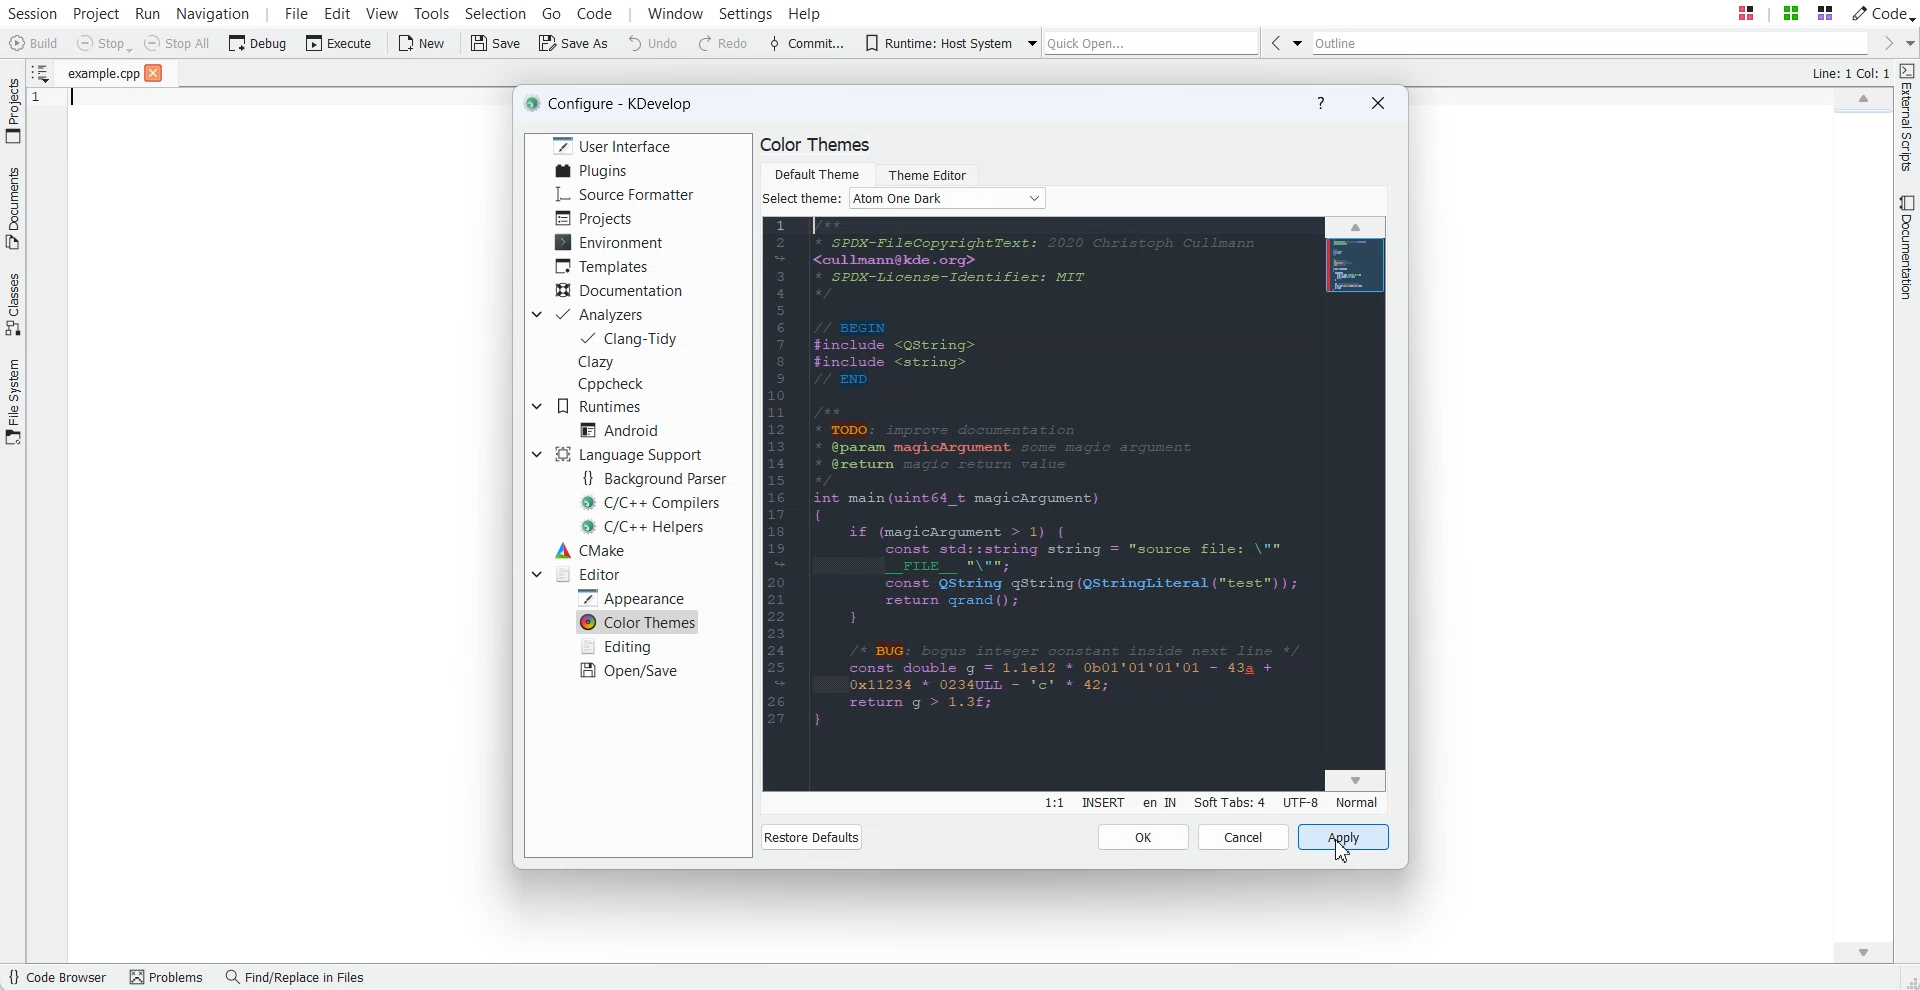 The image size is (1920, 990). I want to click on Problems, so click(169, 978).